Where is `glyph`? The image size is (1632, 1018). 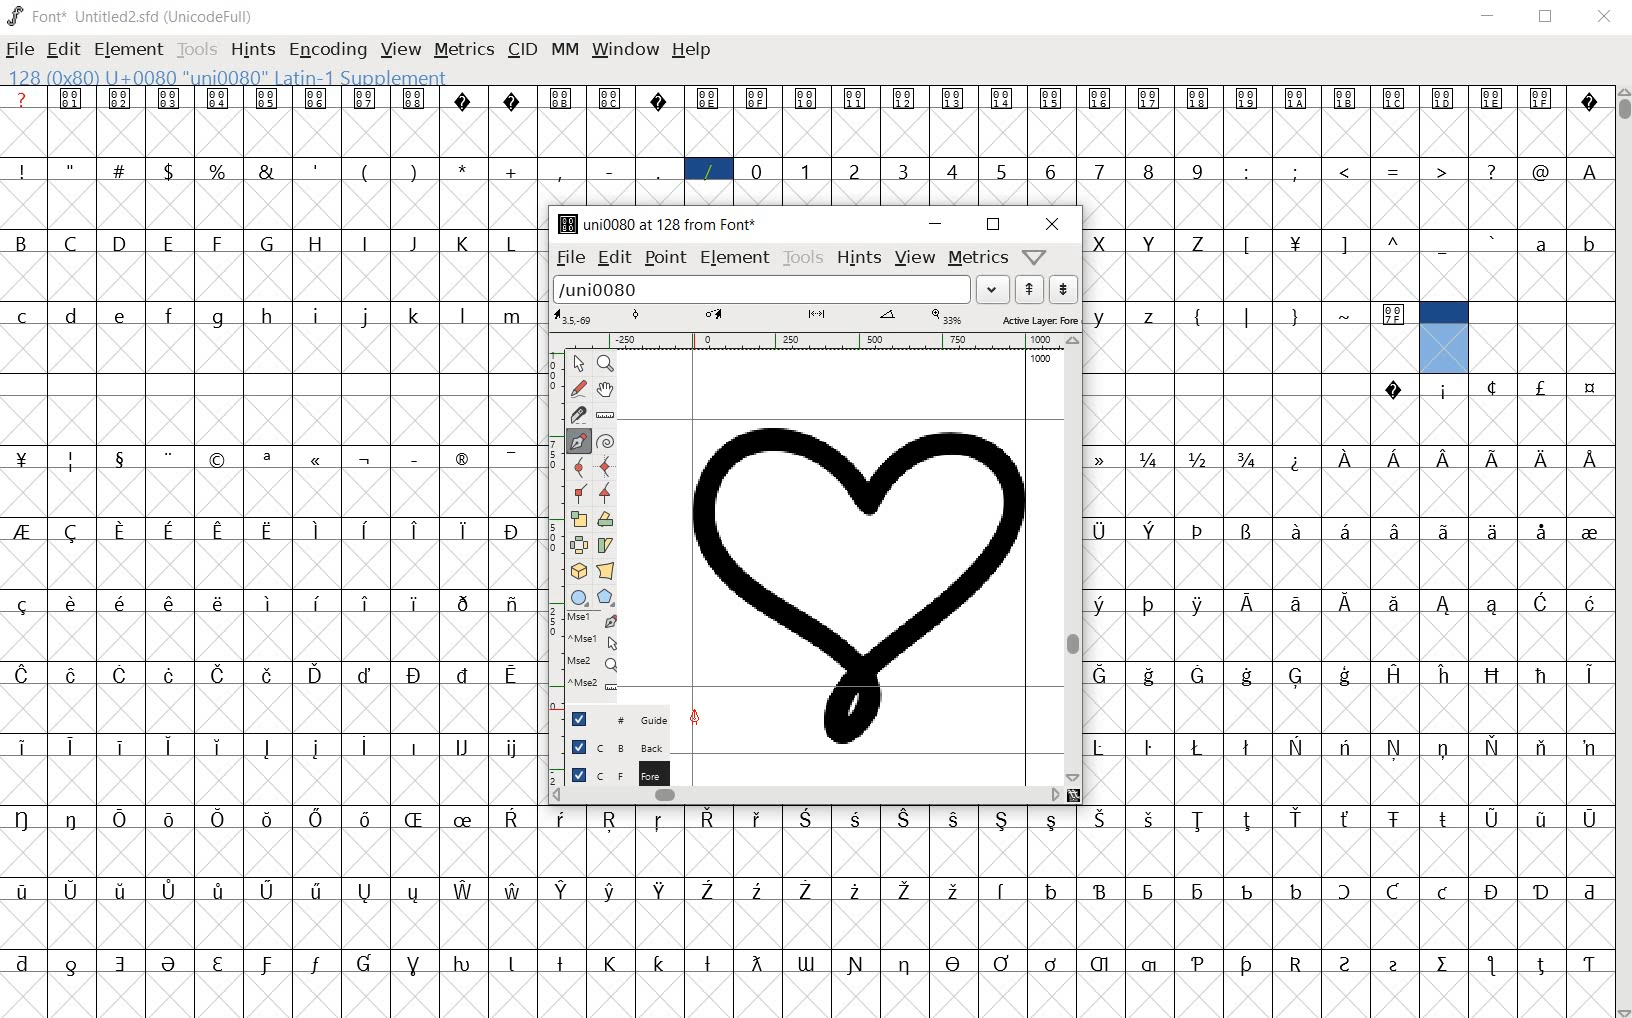 glyph is located at coordinates (1443, 750).